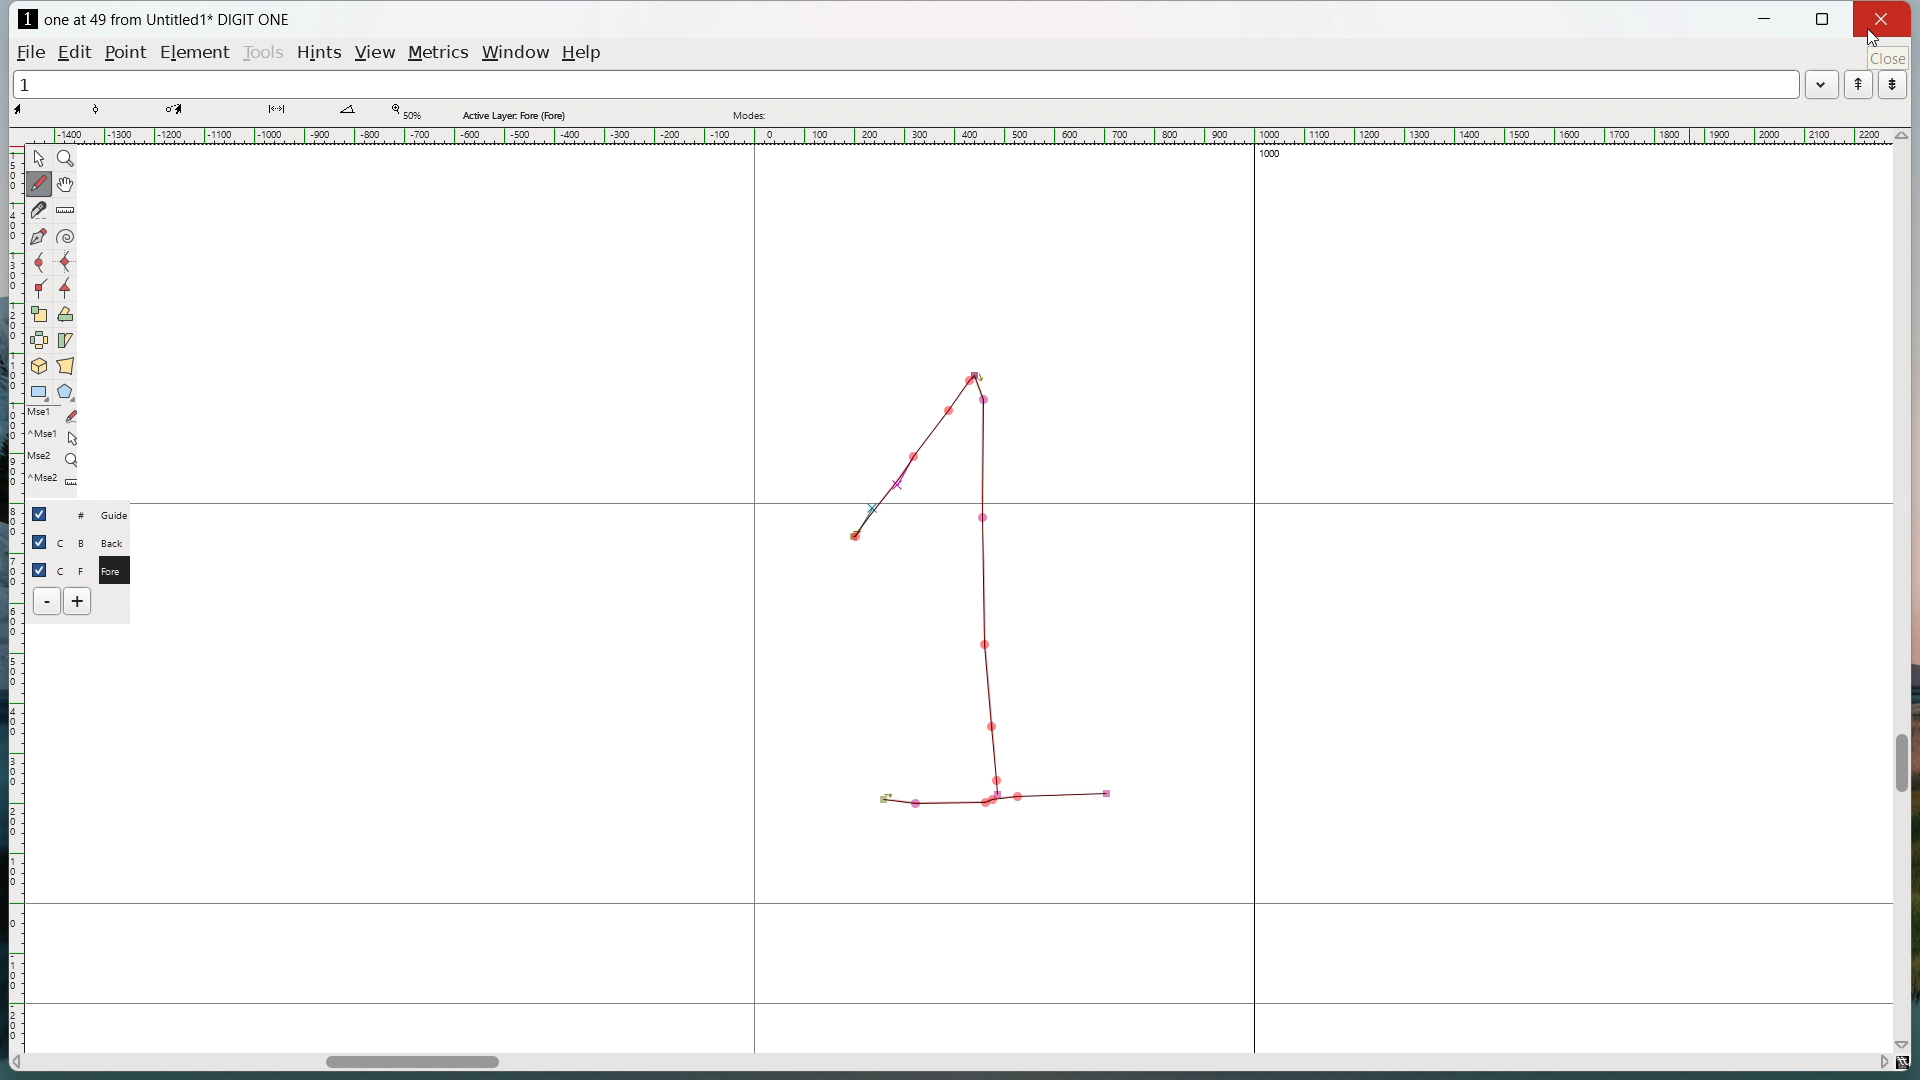  I want to click on angle between lines, so click(359, 113).